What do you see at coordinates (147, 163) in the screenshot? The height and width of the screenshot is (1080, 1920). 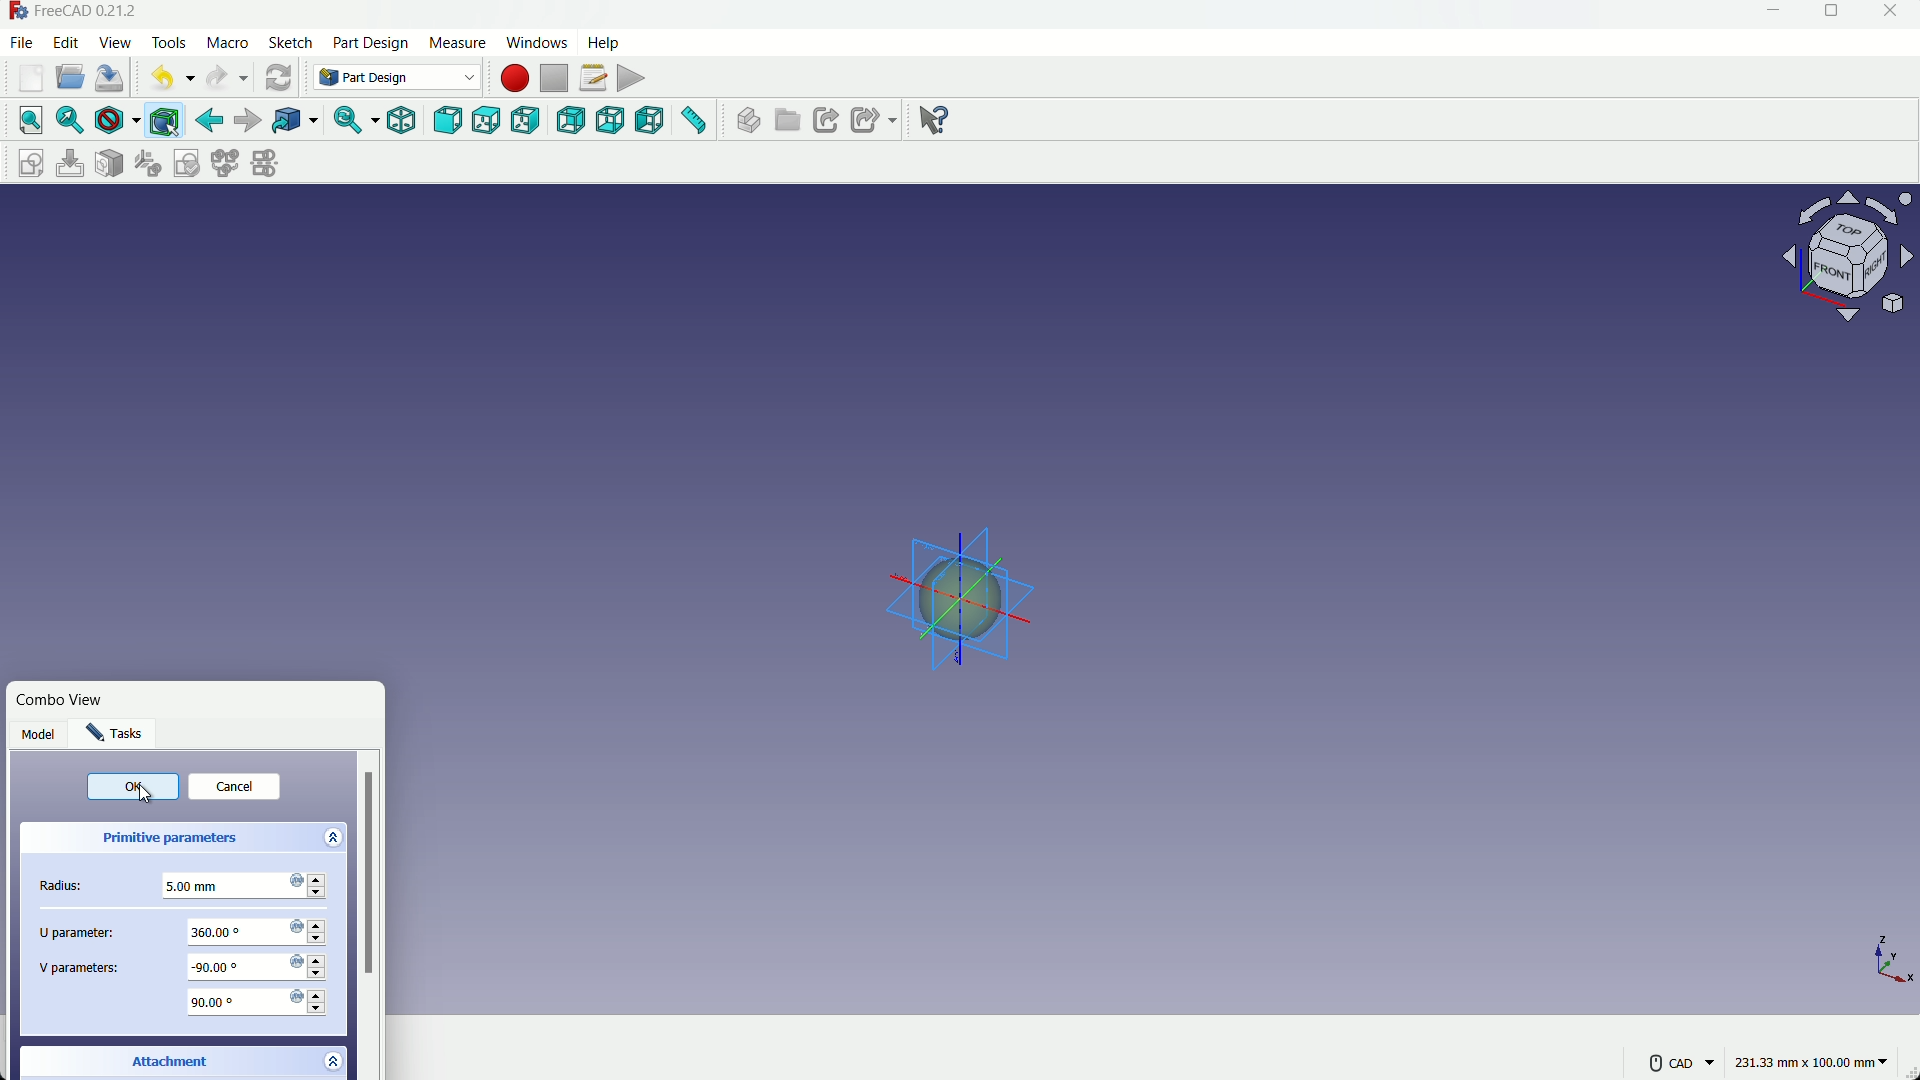 I see `reorient sketch` at bounding box center [147, 163].